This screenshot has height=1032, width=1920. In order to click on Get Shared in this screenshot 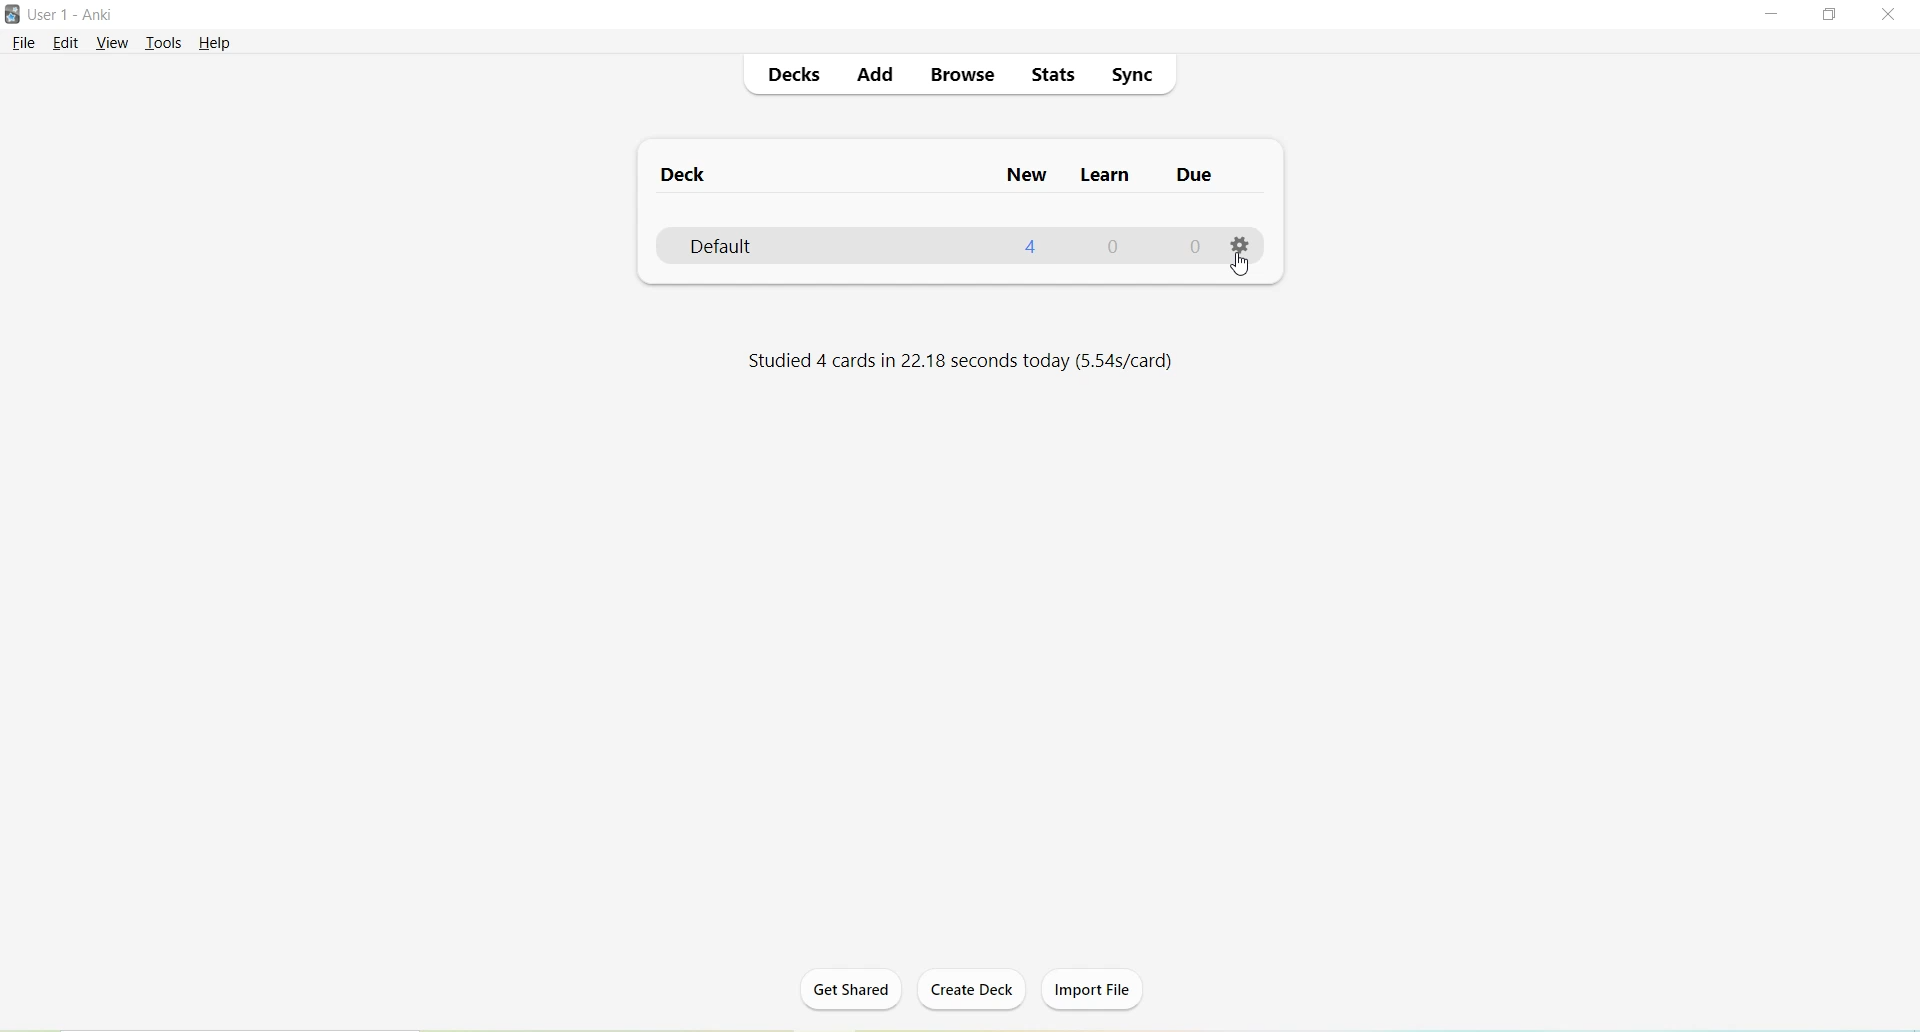, I will do `click(850, 991)`.